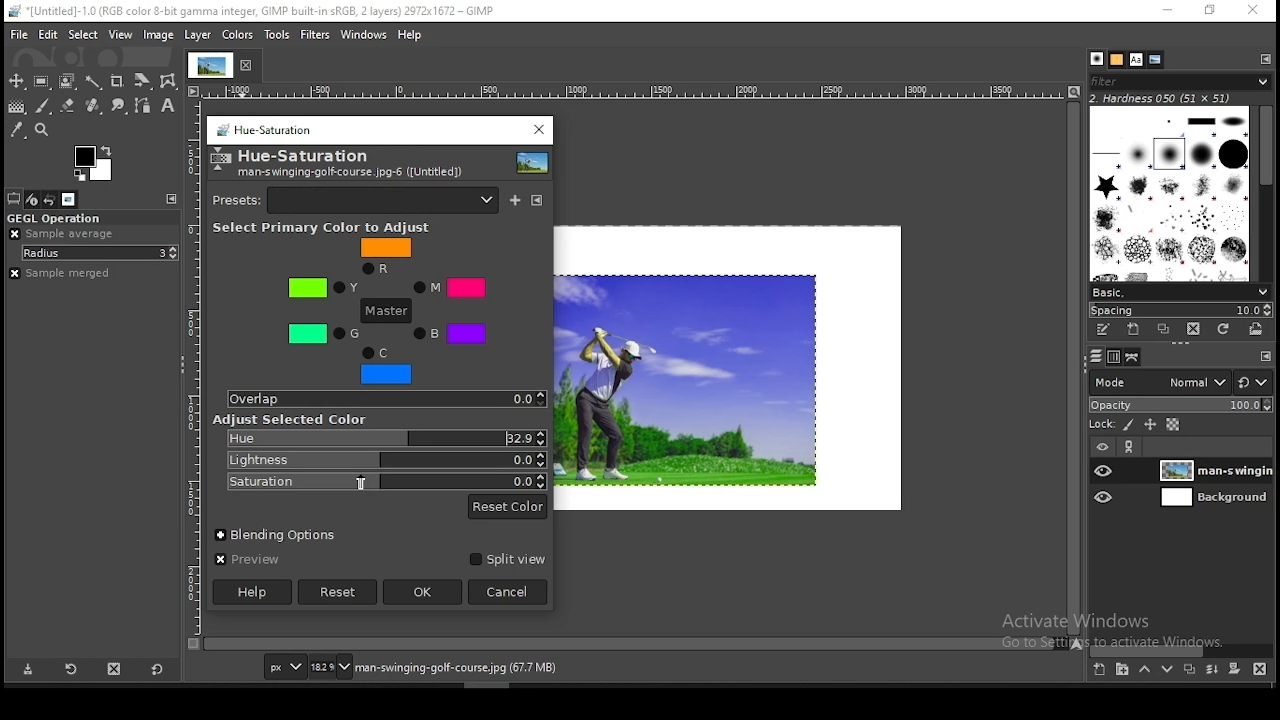 The width and height of the screenshot is (1280, 720). I want to click on hue, so click(384, 438).